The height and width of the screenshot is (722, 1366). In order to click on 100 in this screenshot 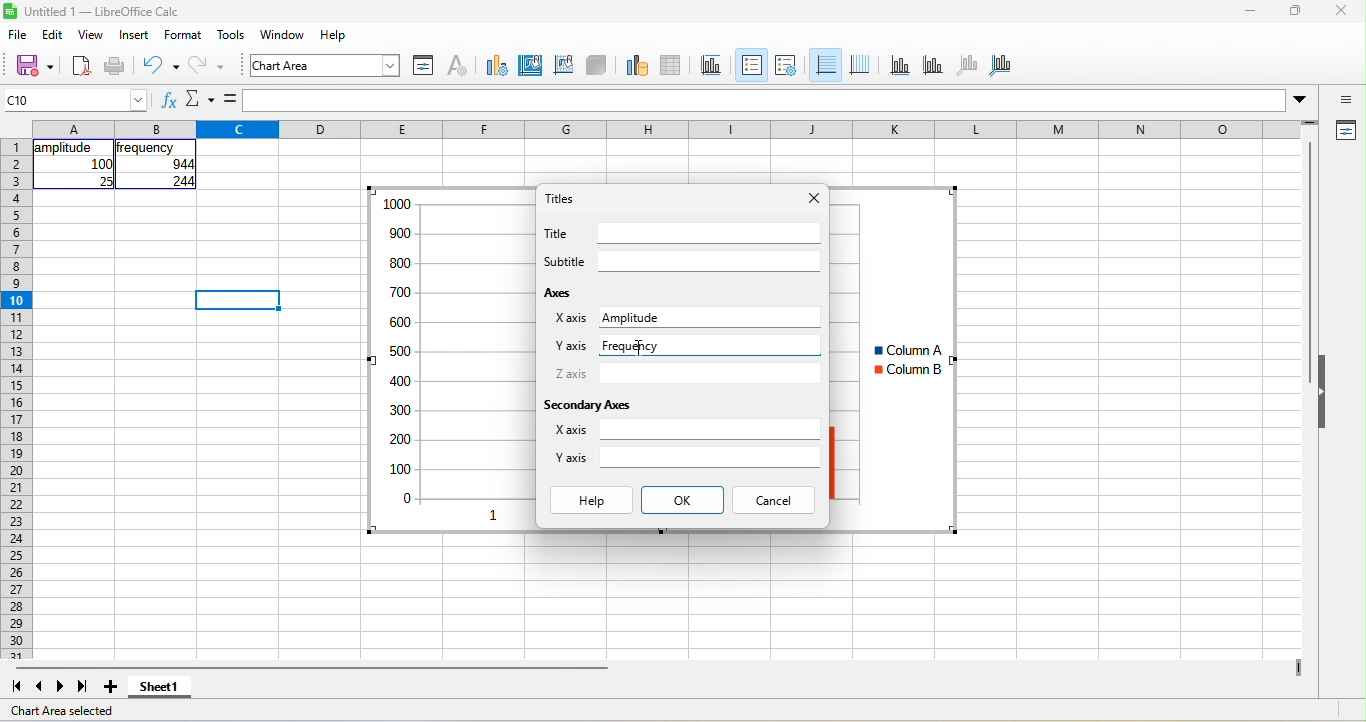, I will do `click(101, 164)`.